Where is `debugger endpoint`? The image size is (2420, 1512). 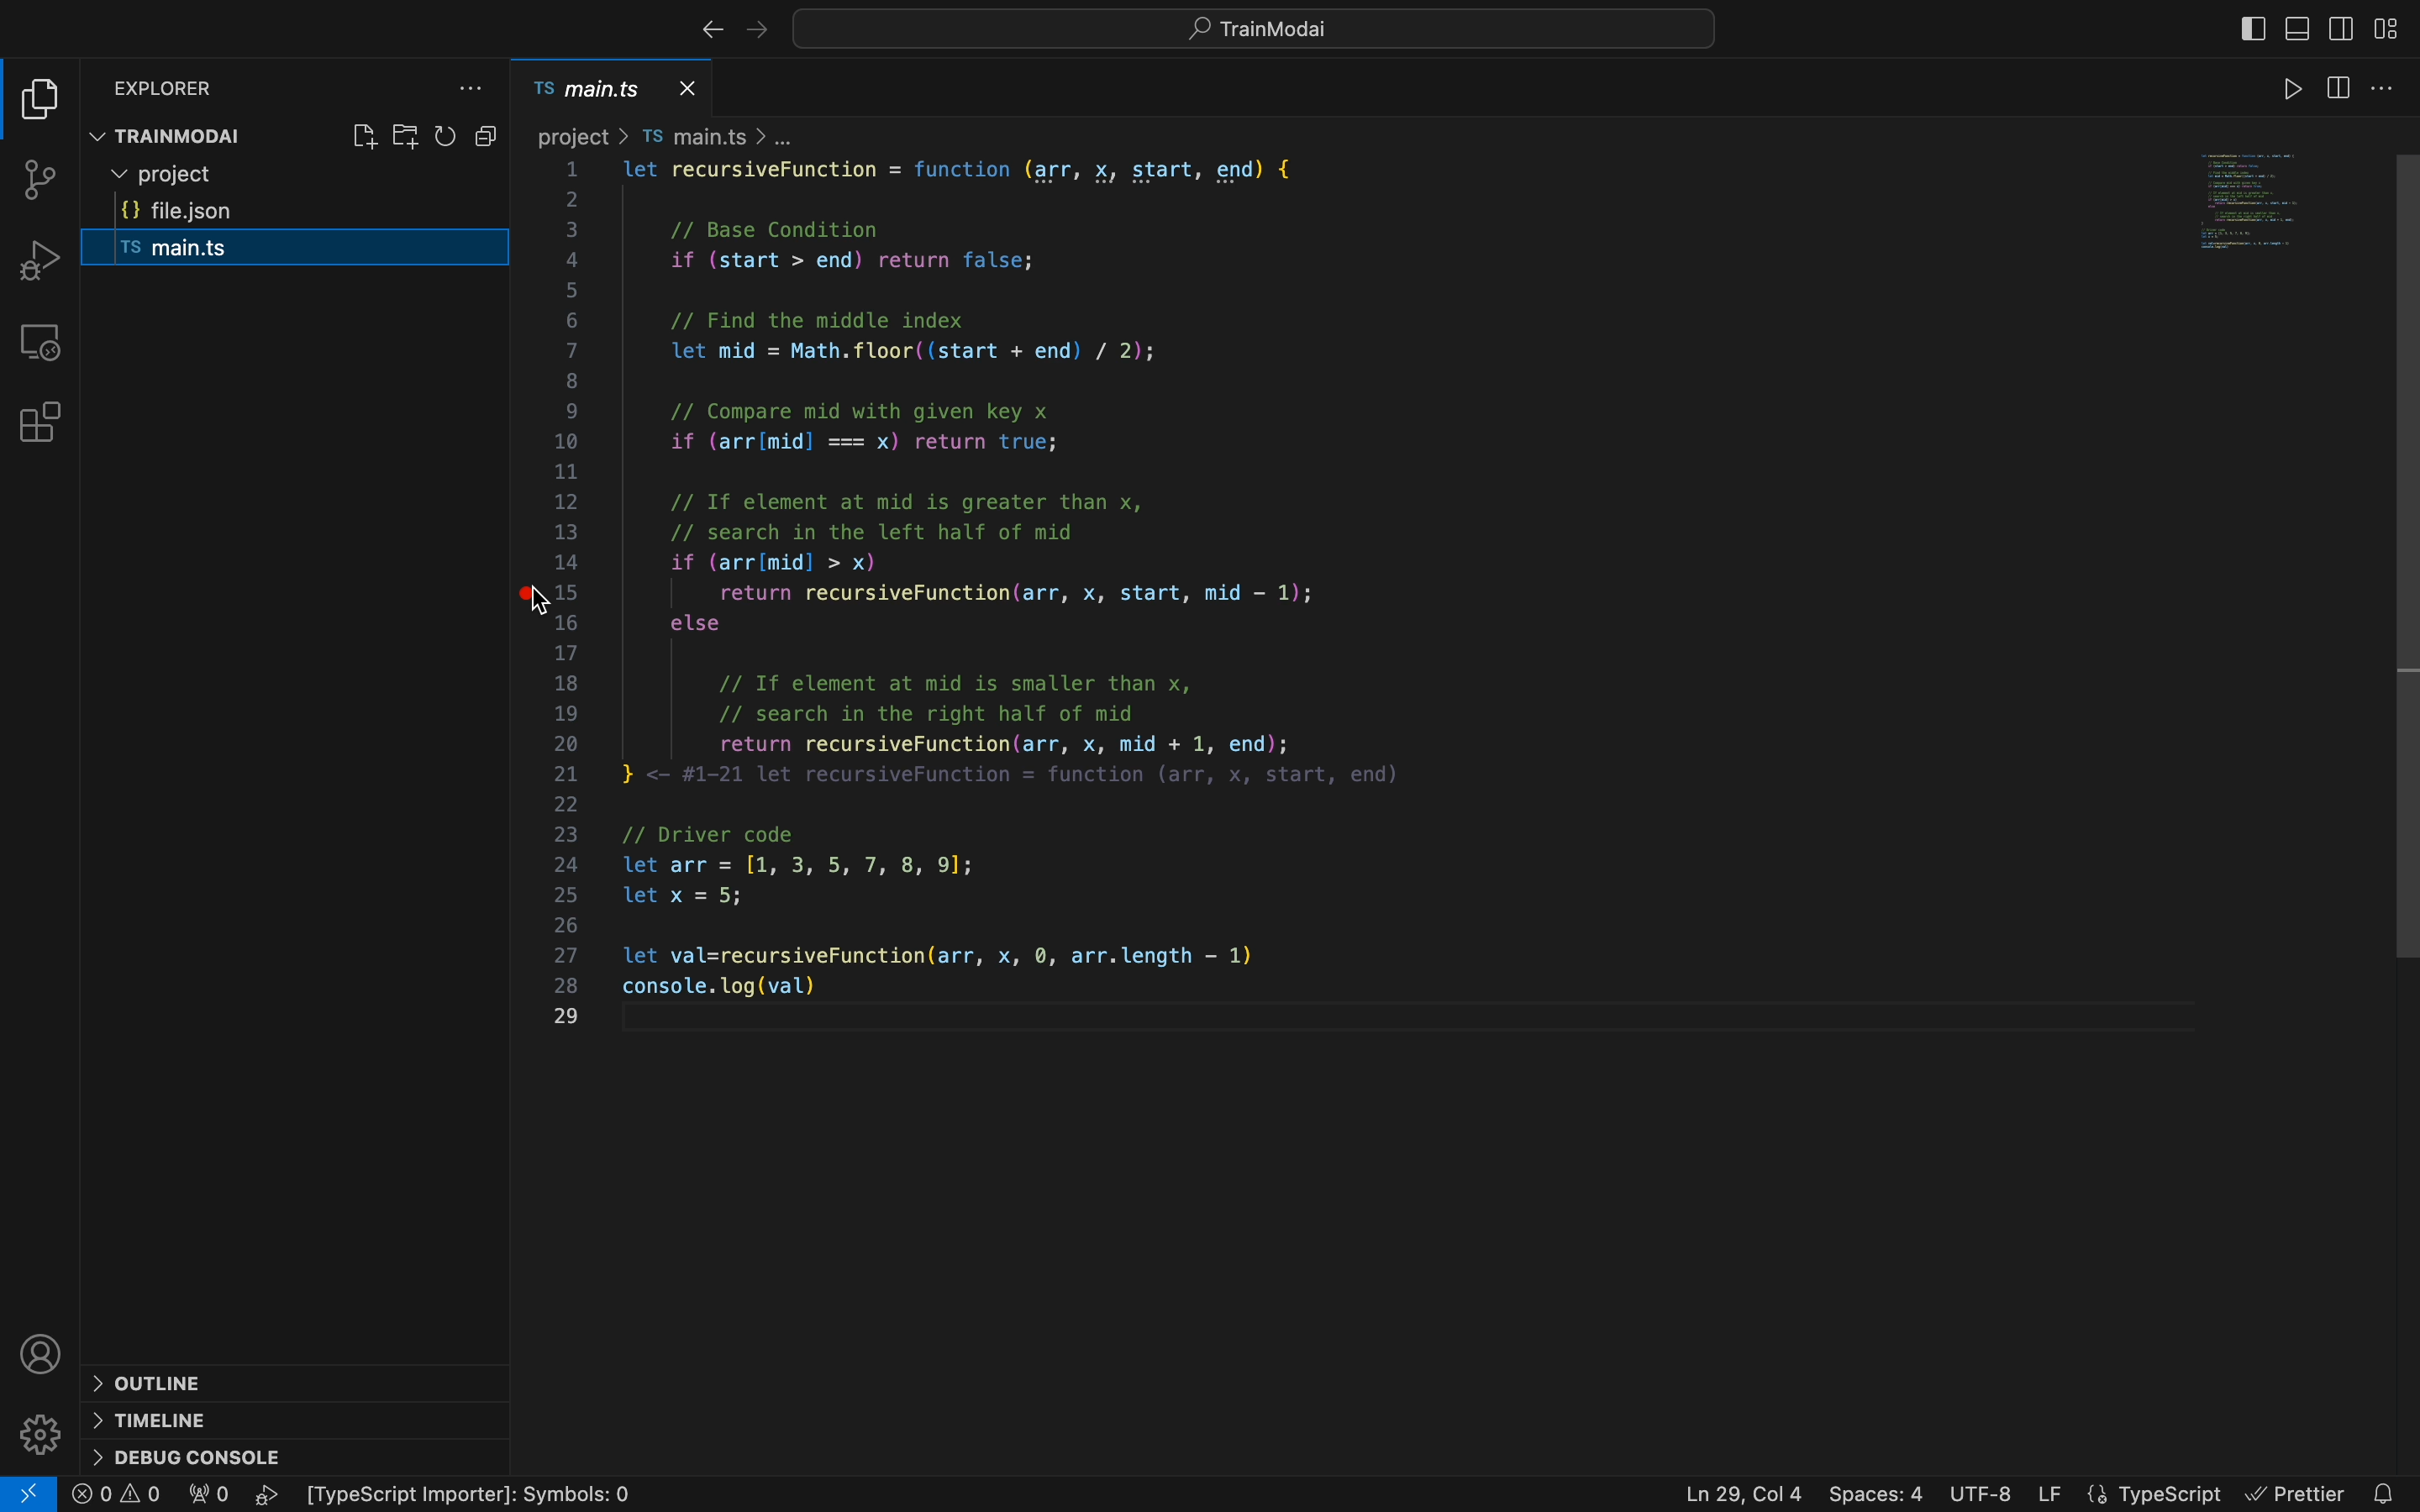
debugger endpoint is located at coordinates (533, 590).